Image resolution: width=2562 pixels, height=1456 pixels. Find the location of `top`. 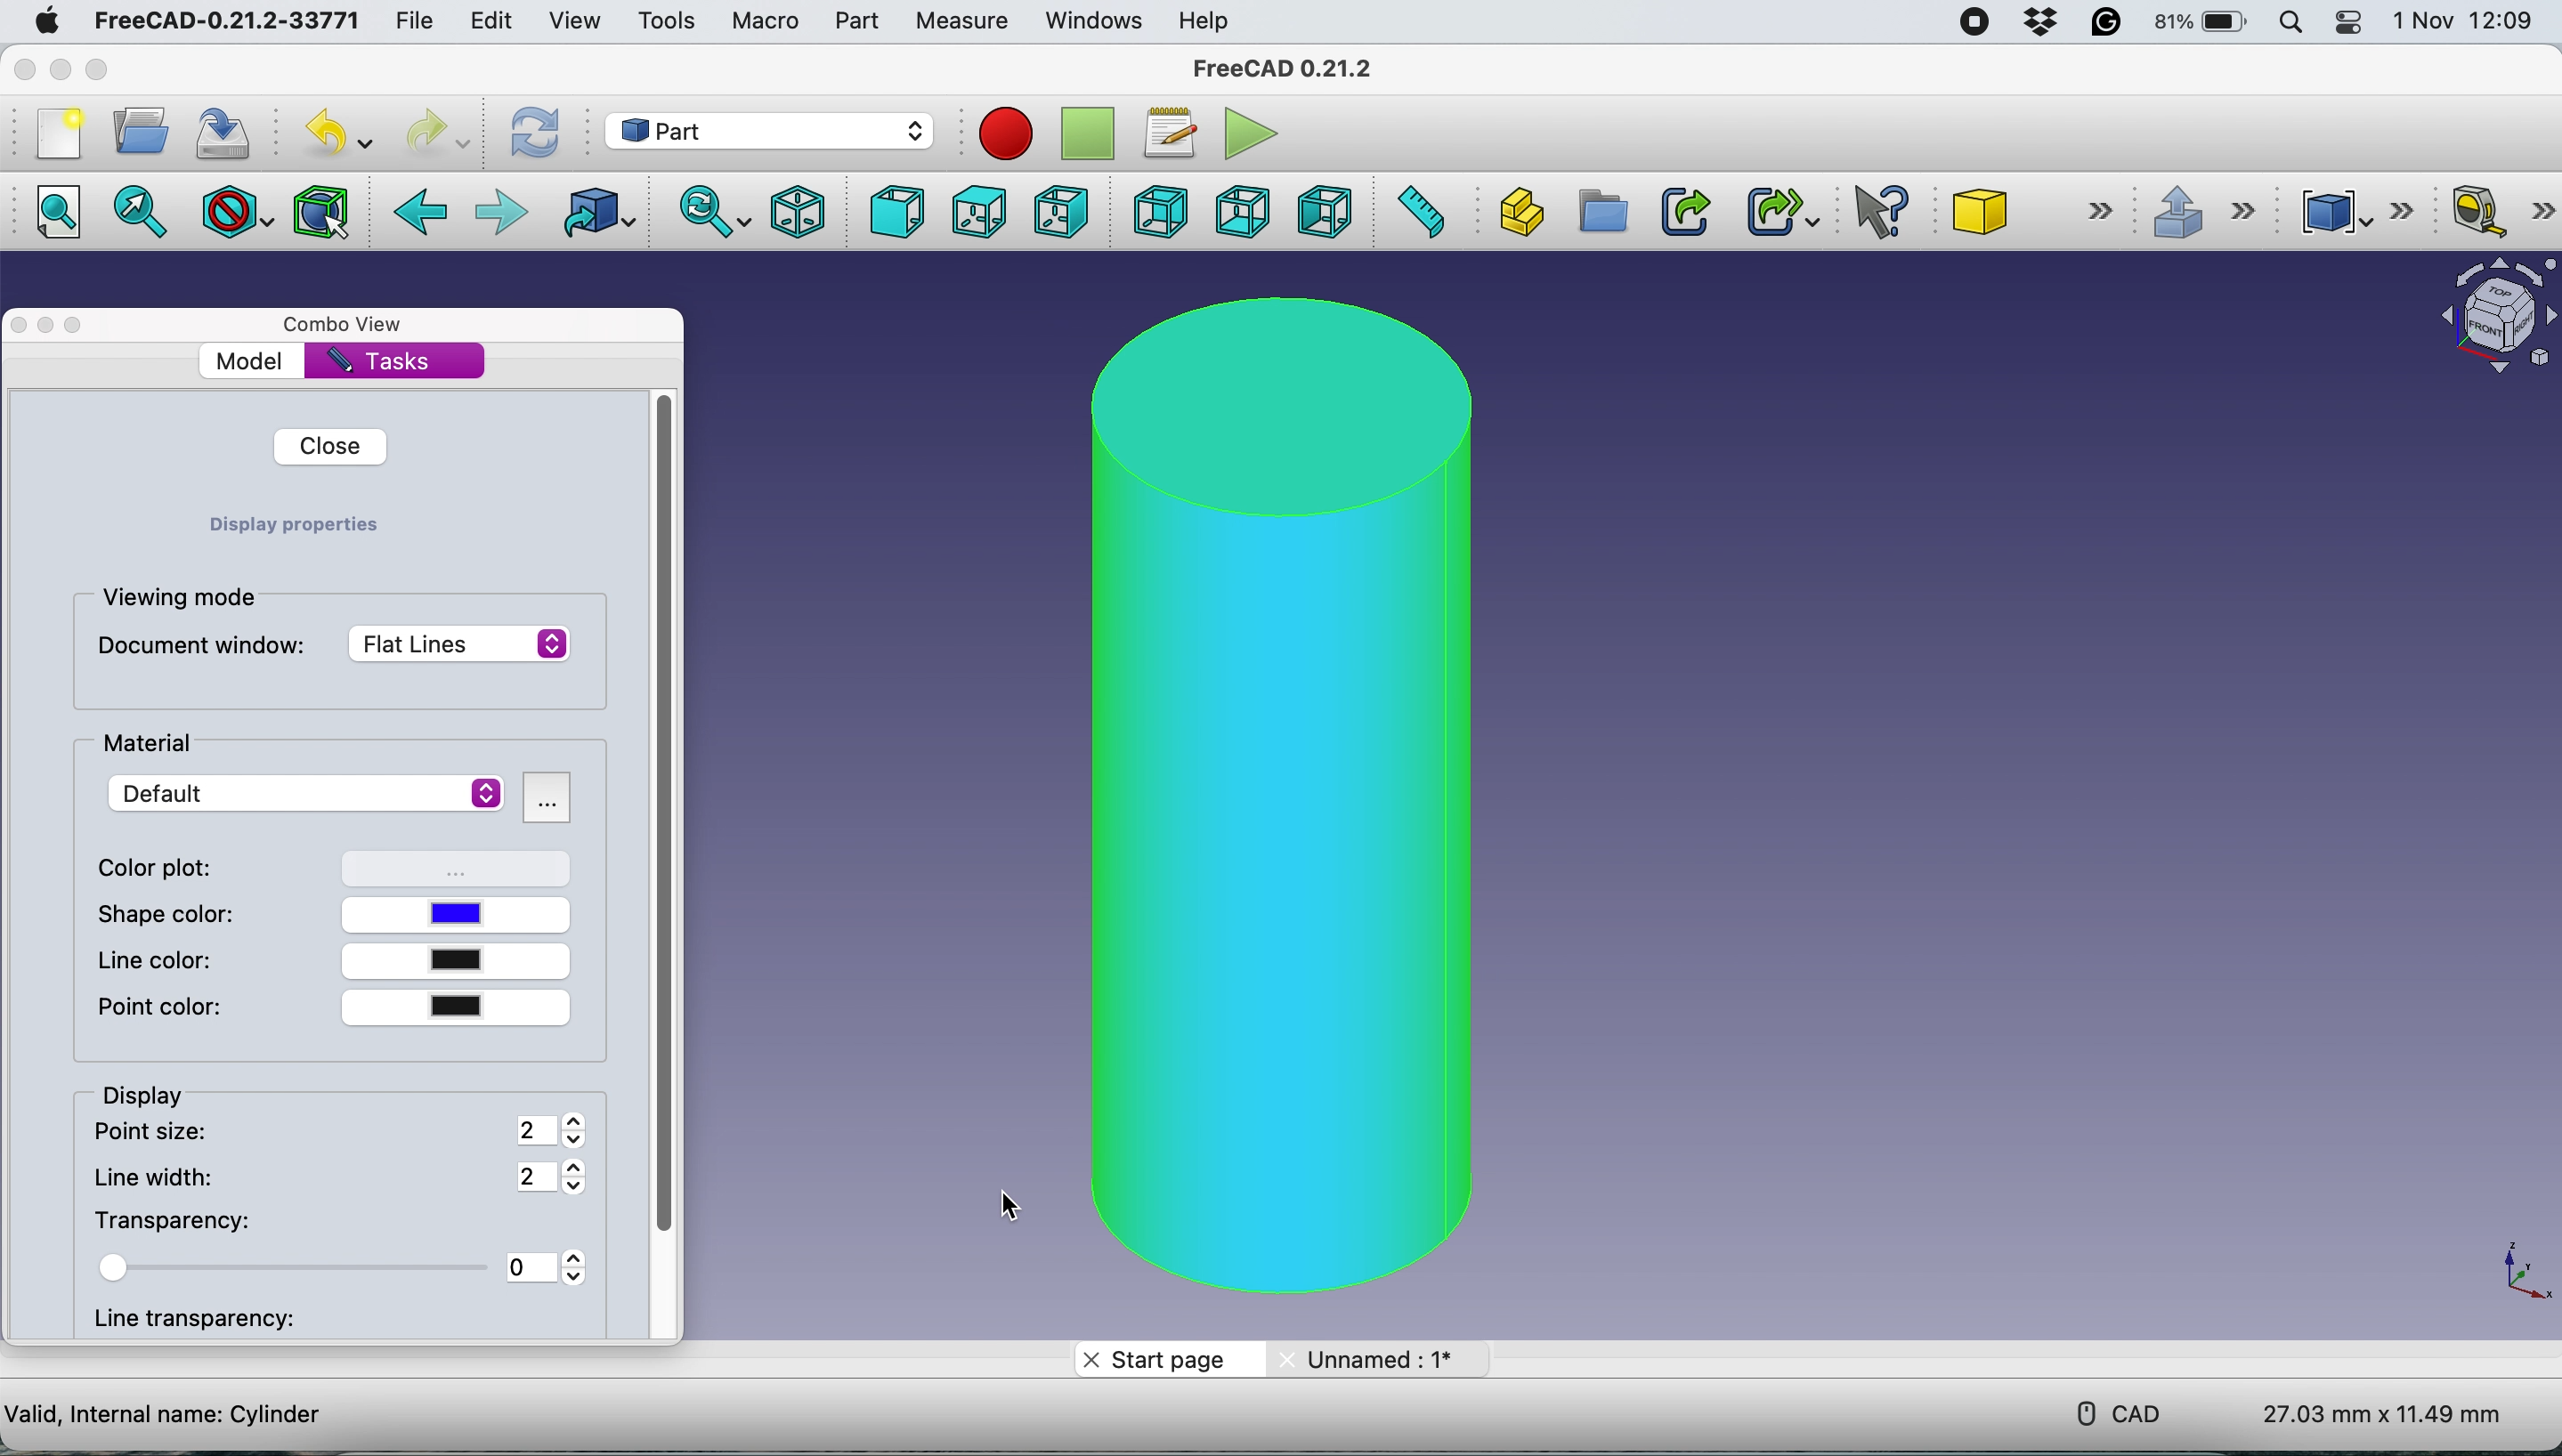

top is located at coordinates (974, 212).